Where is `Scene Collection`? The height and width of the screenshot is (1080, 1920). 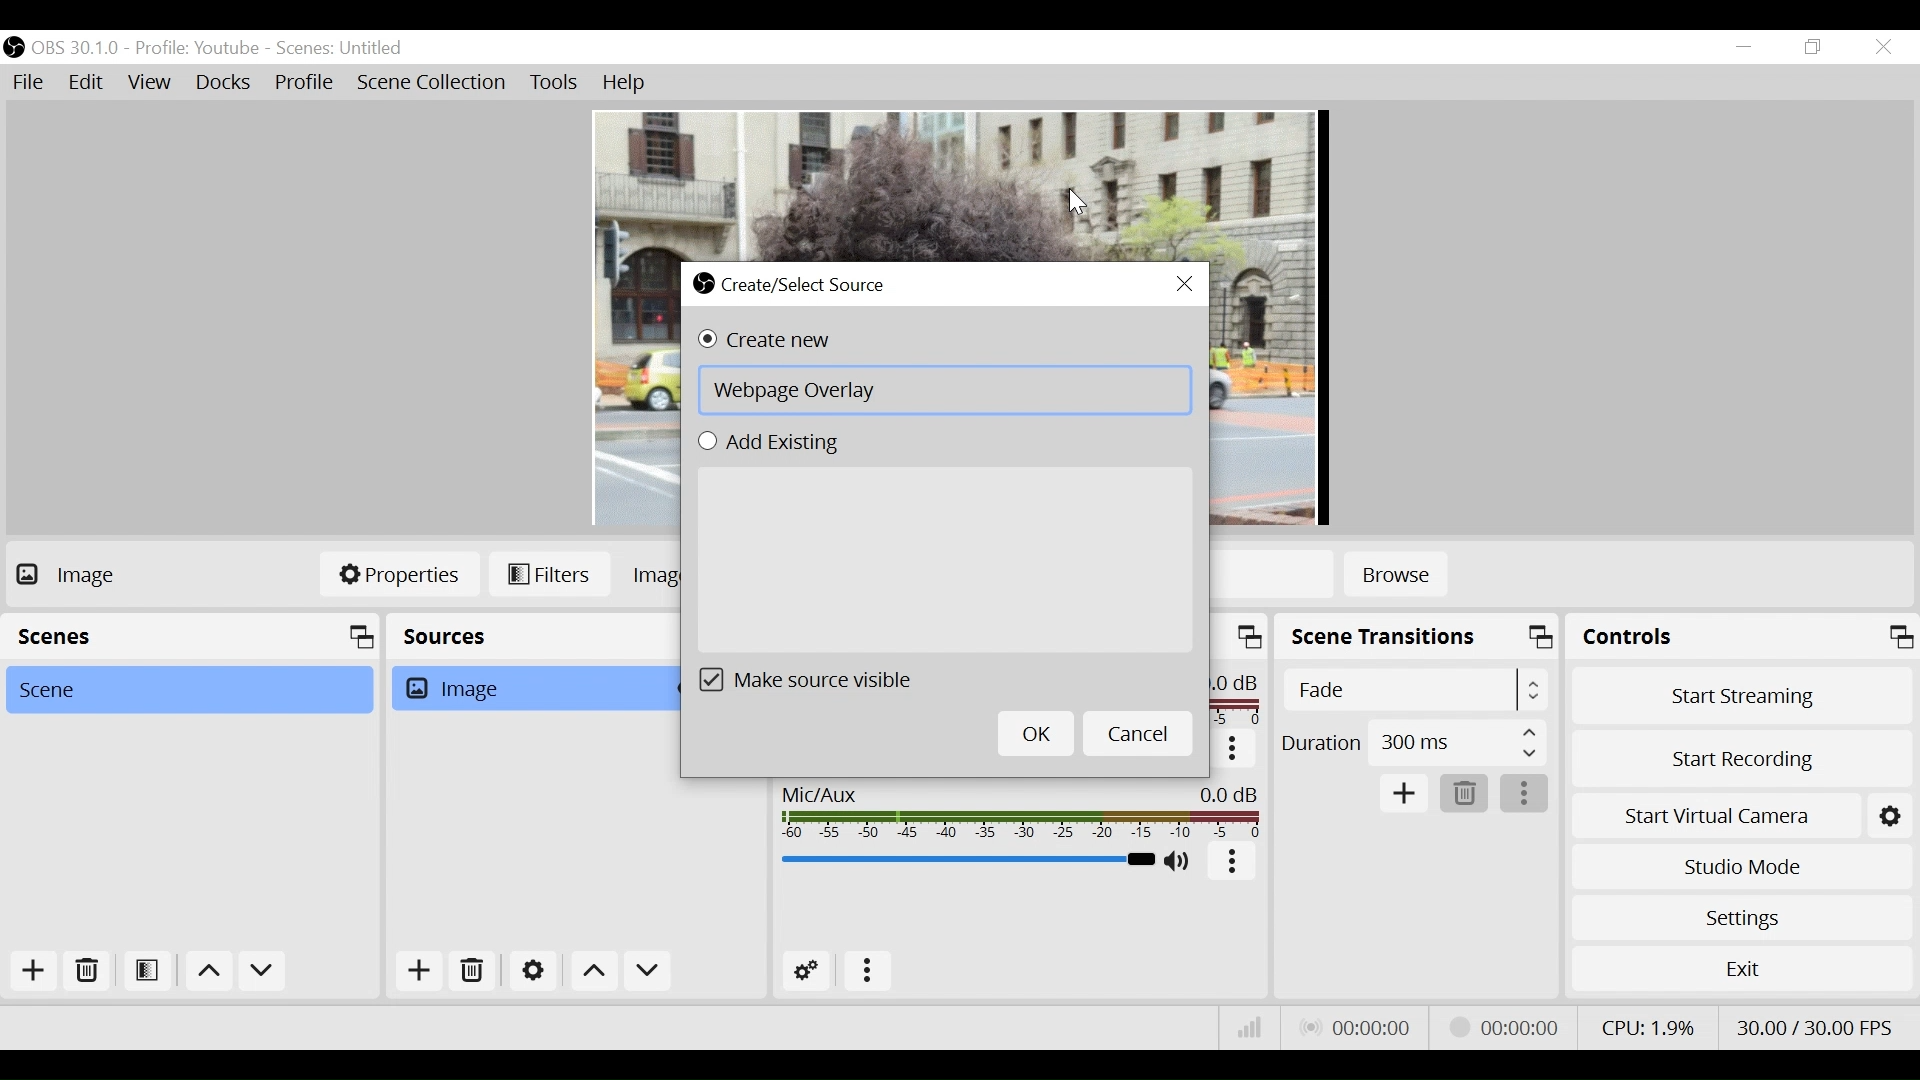 Scene Collection is located at coordinates (431, 86).